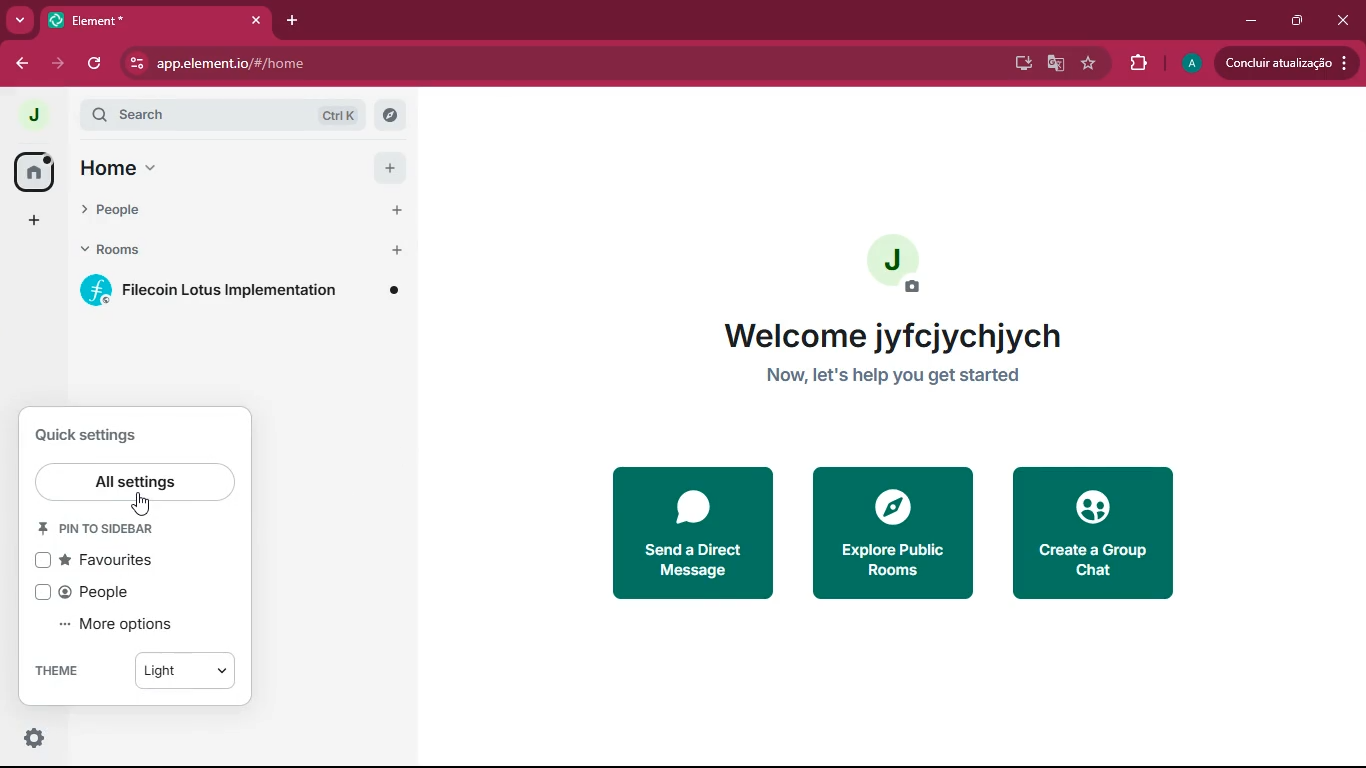 The width and height of the screenshot is (1366, 768). What do you see at coordinates (690, 533) in the screenshot?
I see `send a direct message` at bounding box center [690, 533].